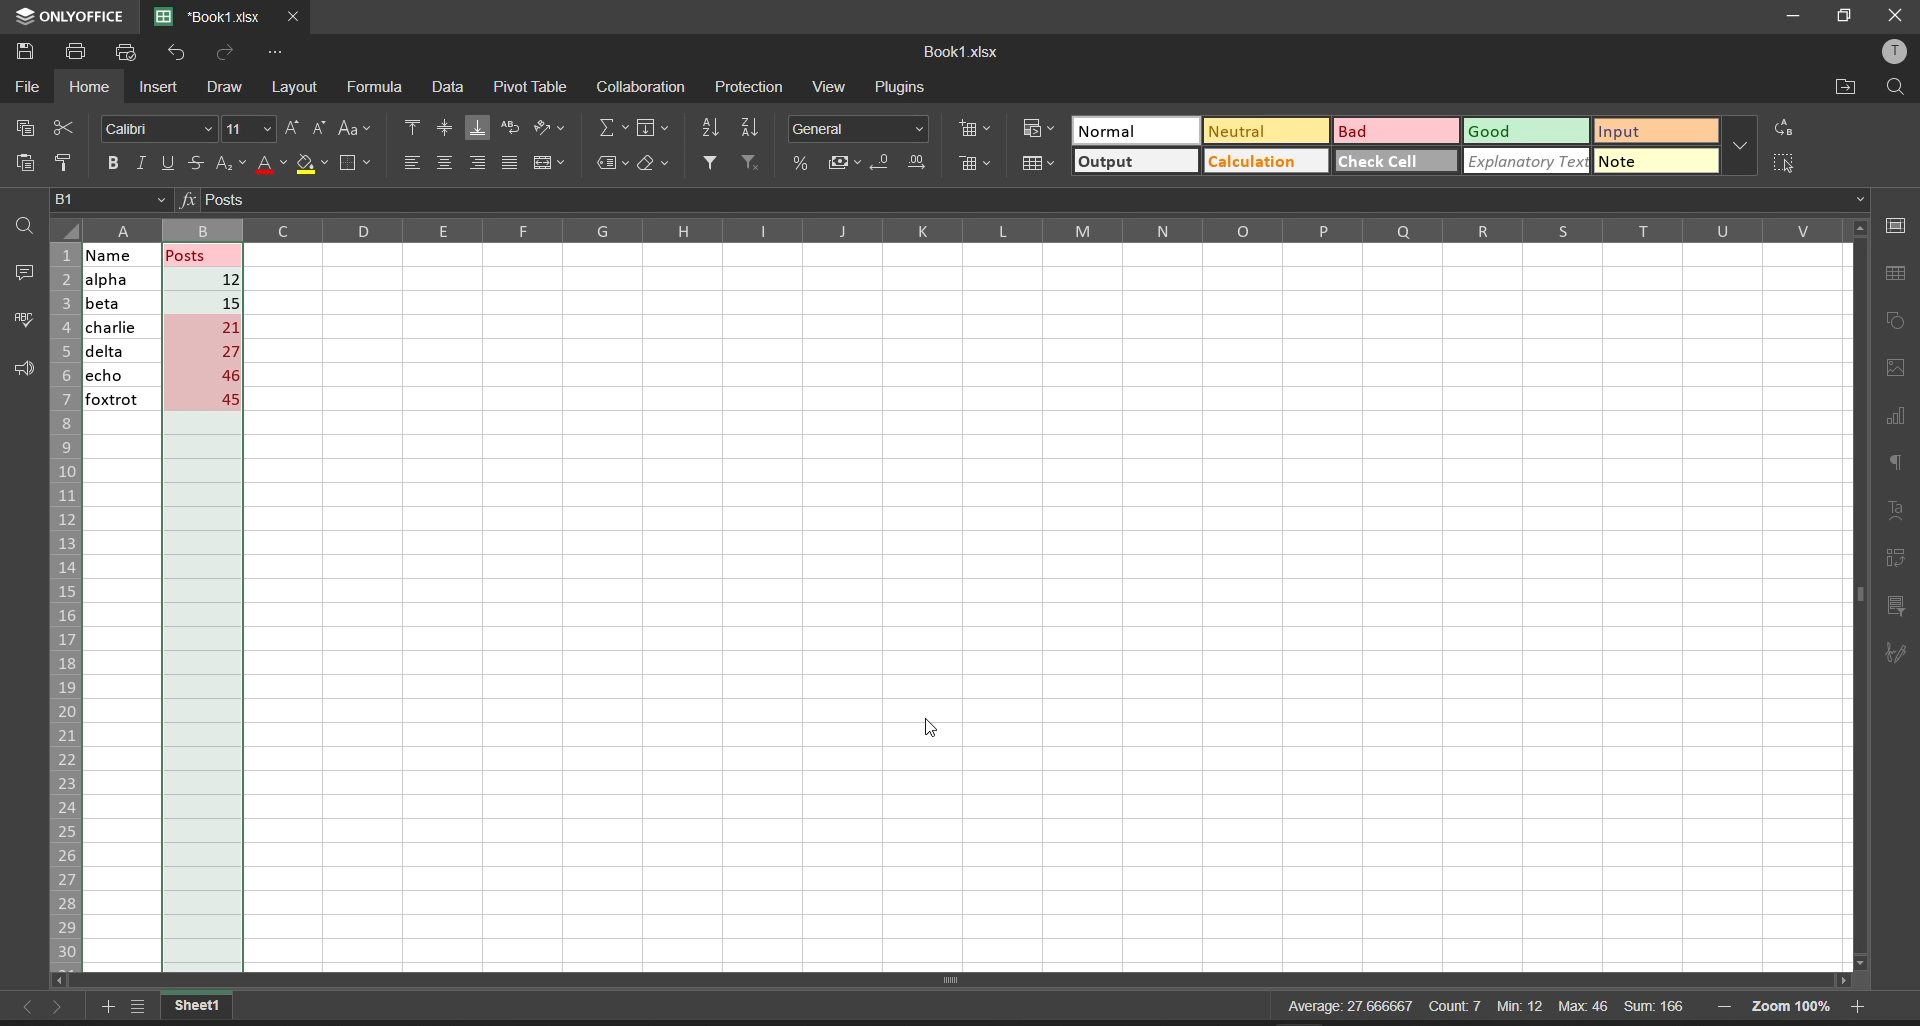  What do you see at coordinates (292, 120) in the screenshot?
I see `increment font size` at bounding box center [292, 120].